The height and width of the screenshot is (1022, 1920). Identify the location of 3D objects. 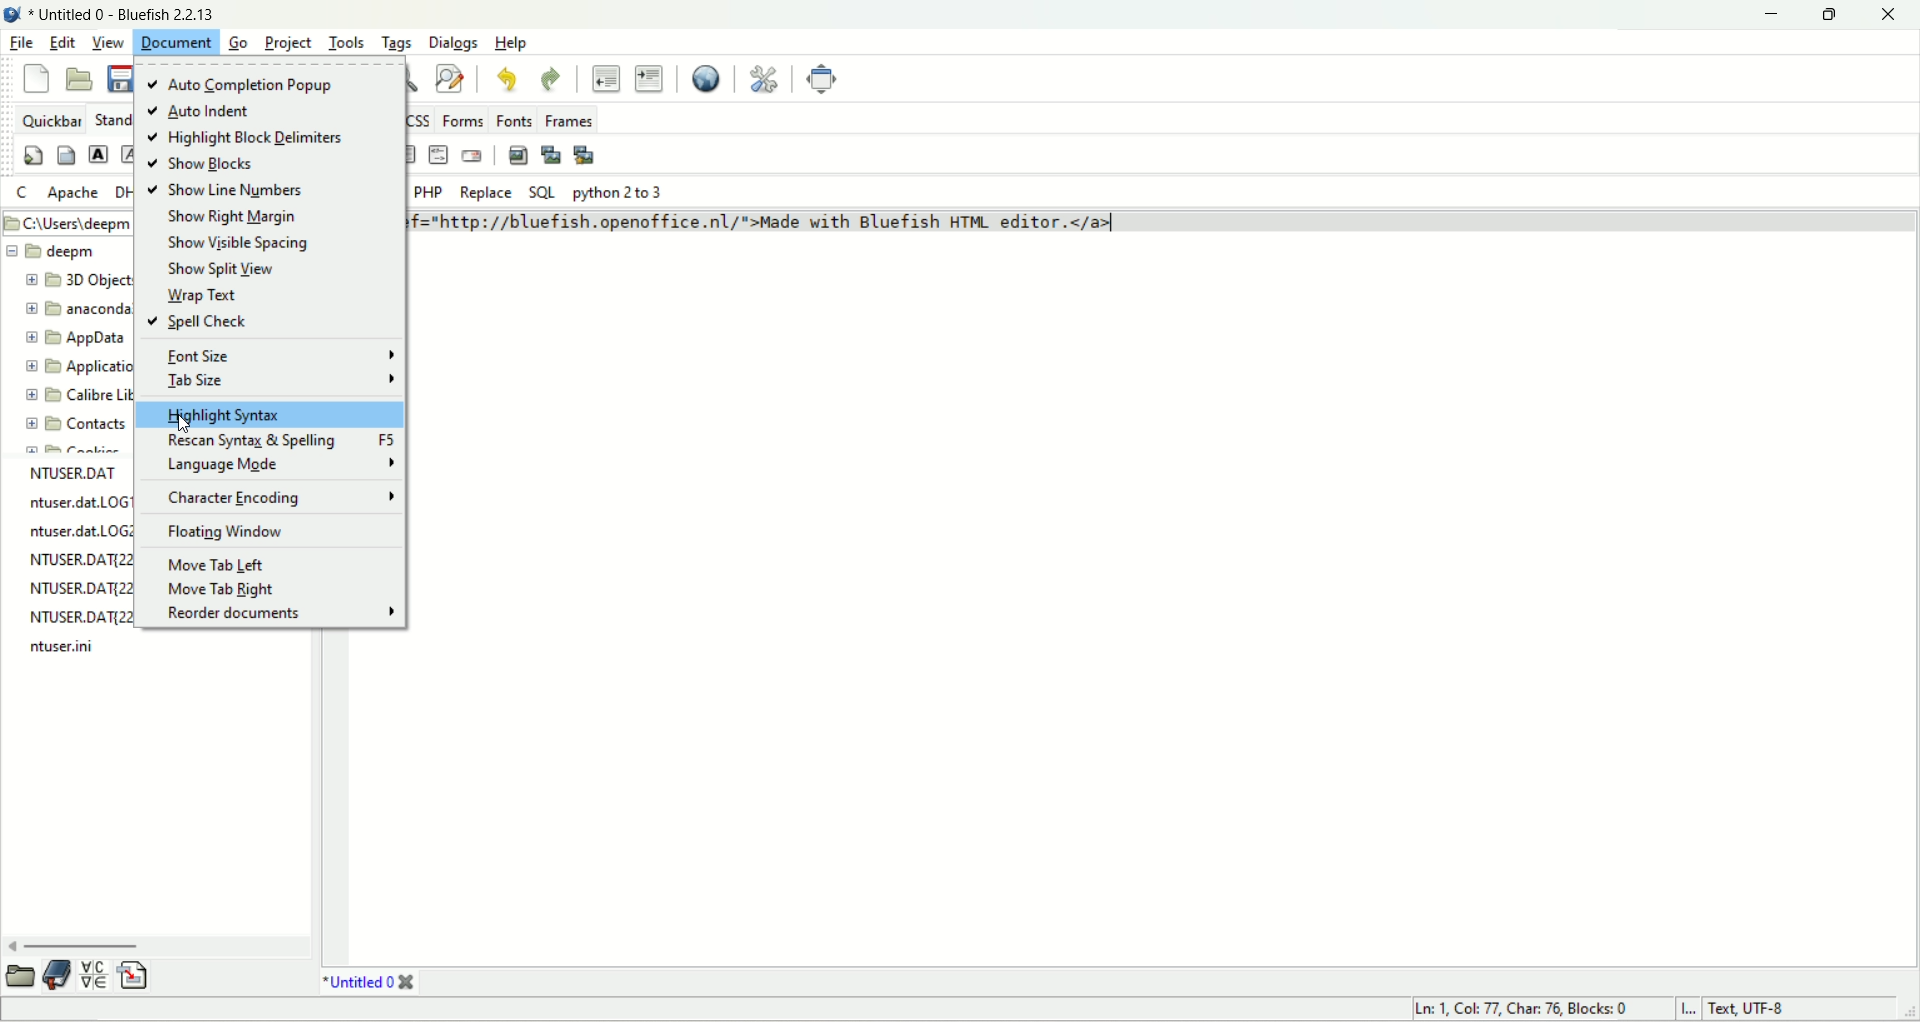
(81, 278).